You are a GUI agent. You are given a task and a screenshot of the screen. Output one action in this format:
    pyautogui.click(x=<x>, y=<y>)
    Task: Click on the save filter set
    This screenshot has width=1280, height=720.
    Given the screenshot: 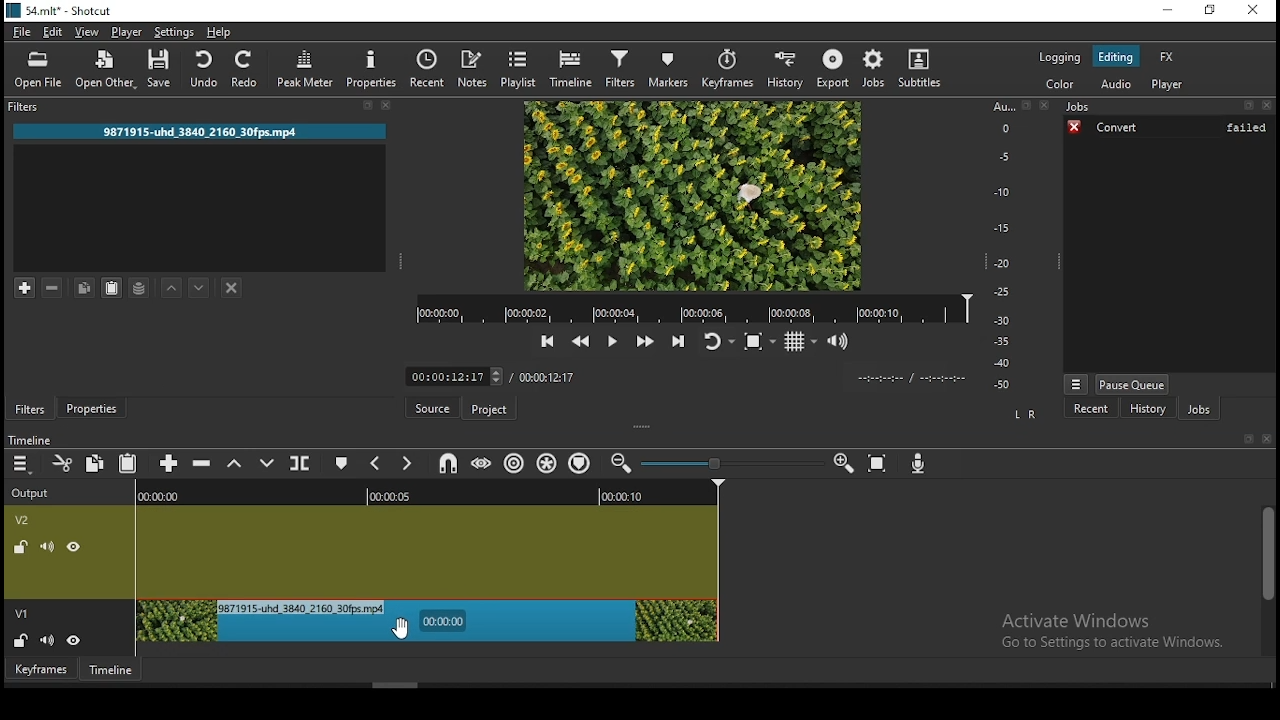 What is the action you would take?
    pyautogui.click(x=139, y=285)
    